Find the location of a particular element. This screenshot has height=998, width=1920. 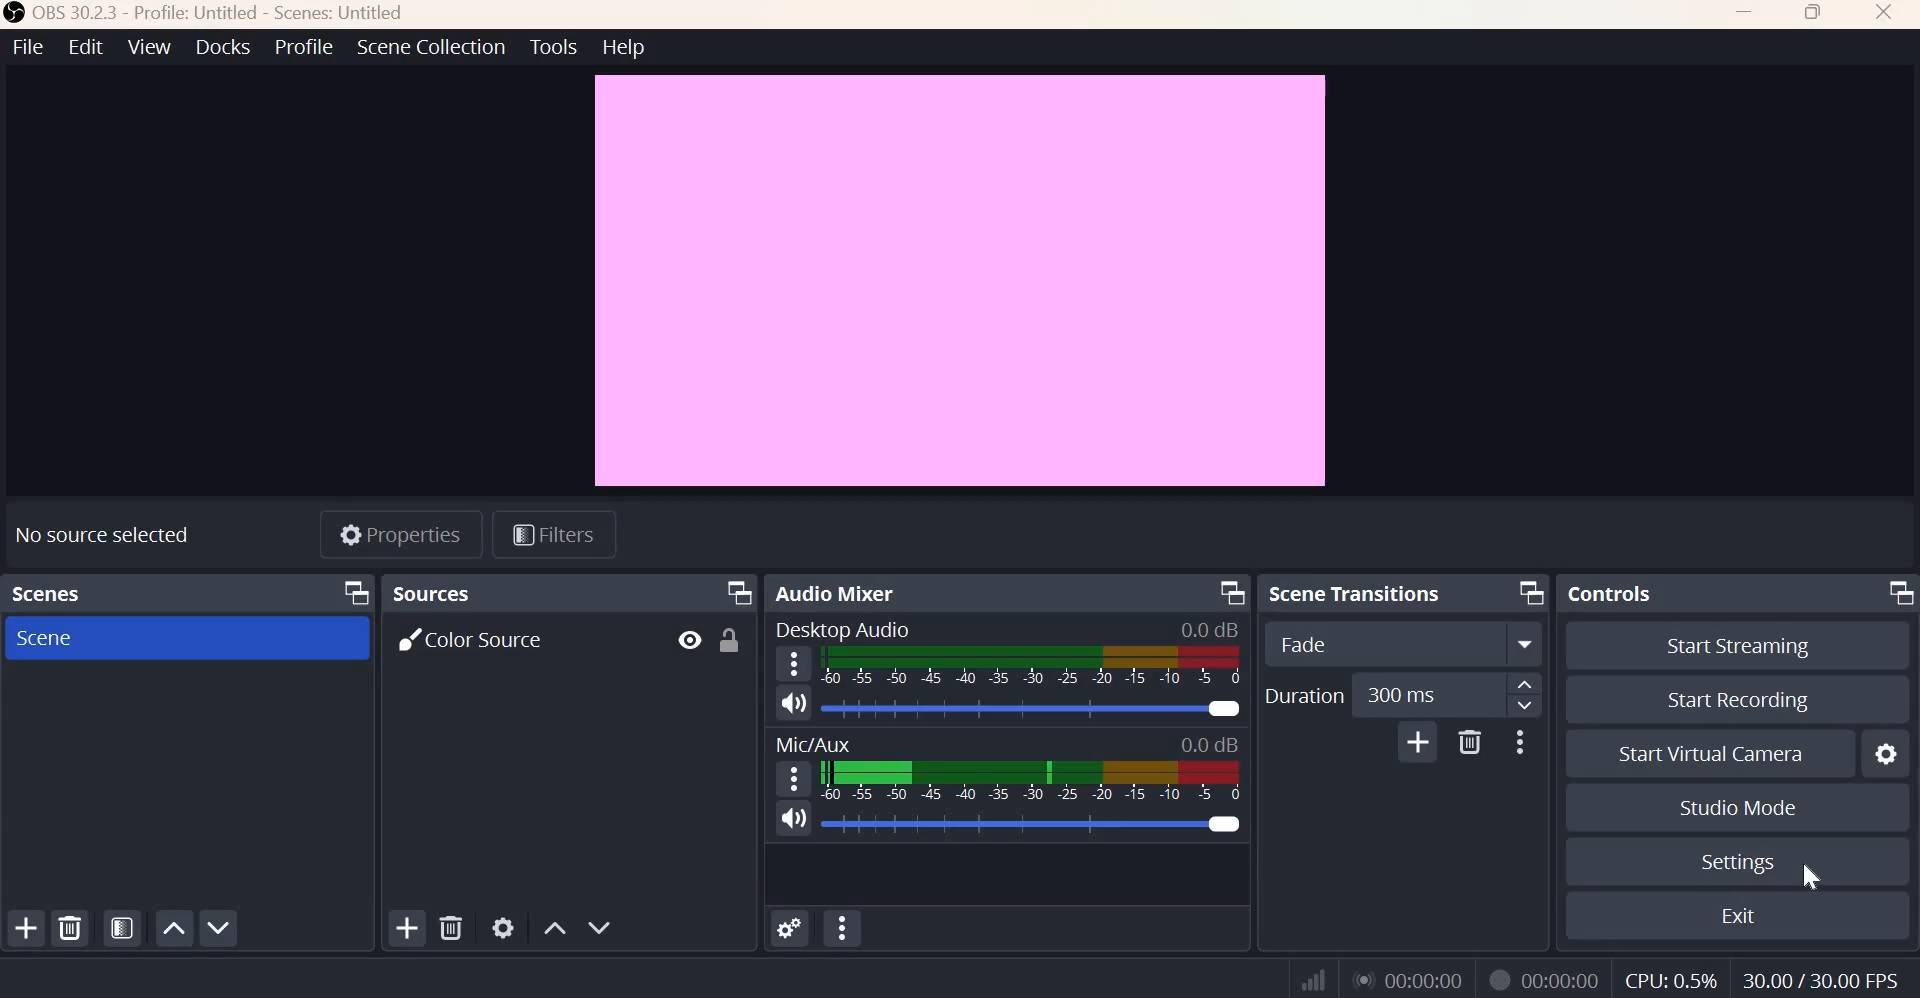

Studio mode is located at coordinates (1736, 809).